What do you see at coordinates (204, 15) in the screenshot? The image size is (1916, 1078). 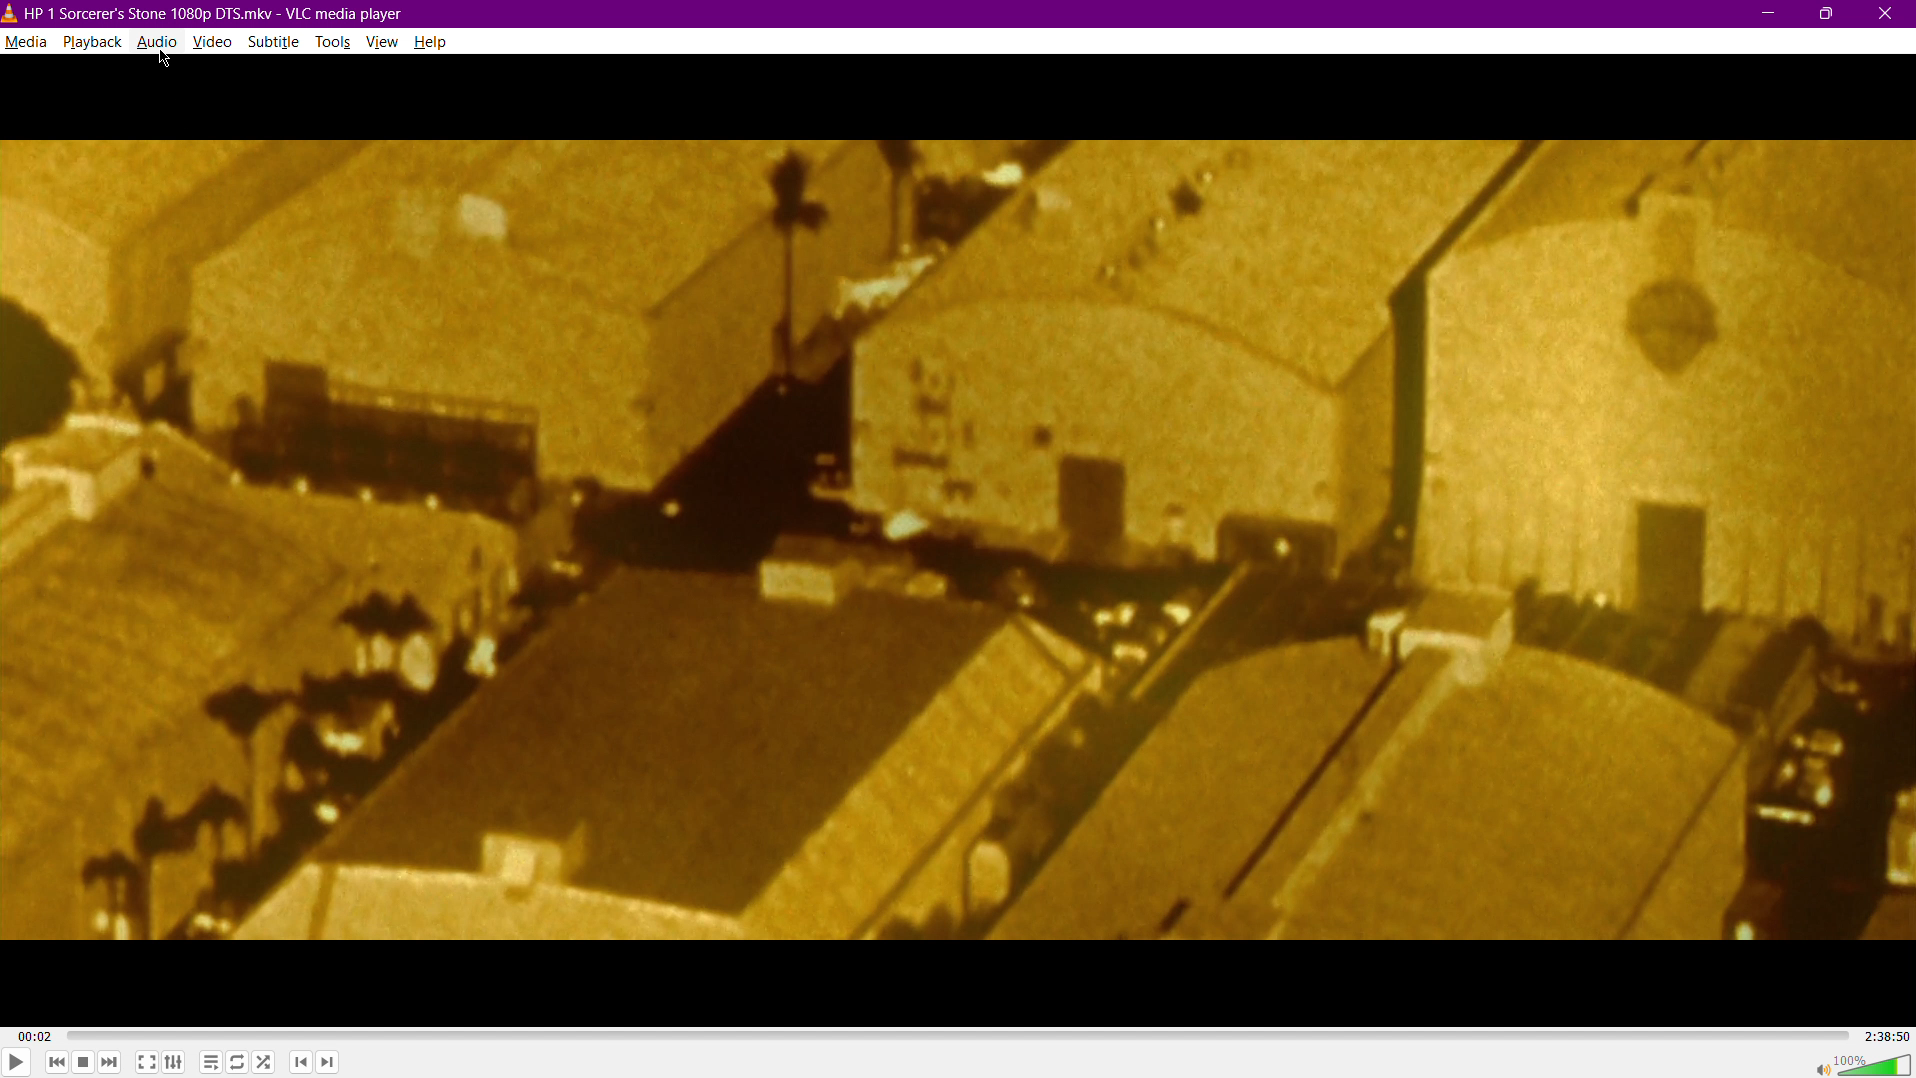 I see `HP | Sorcerer's Stone 1080p DTS.mkv - VLC media player` at bounding box center [204, 15].